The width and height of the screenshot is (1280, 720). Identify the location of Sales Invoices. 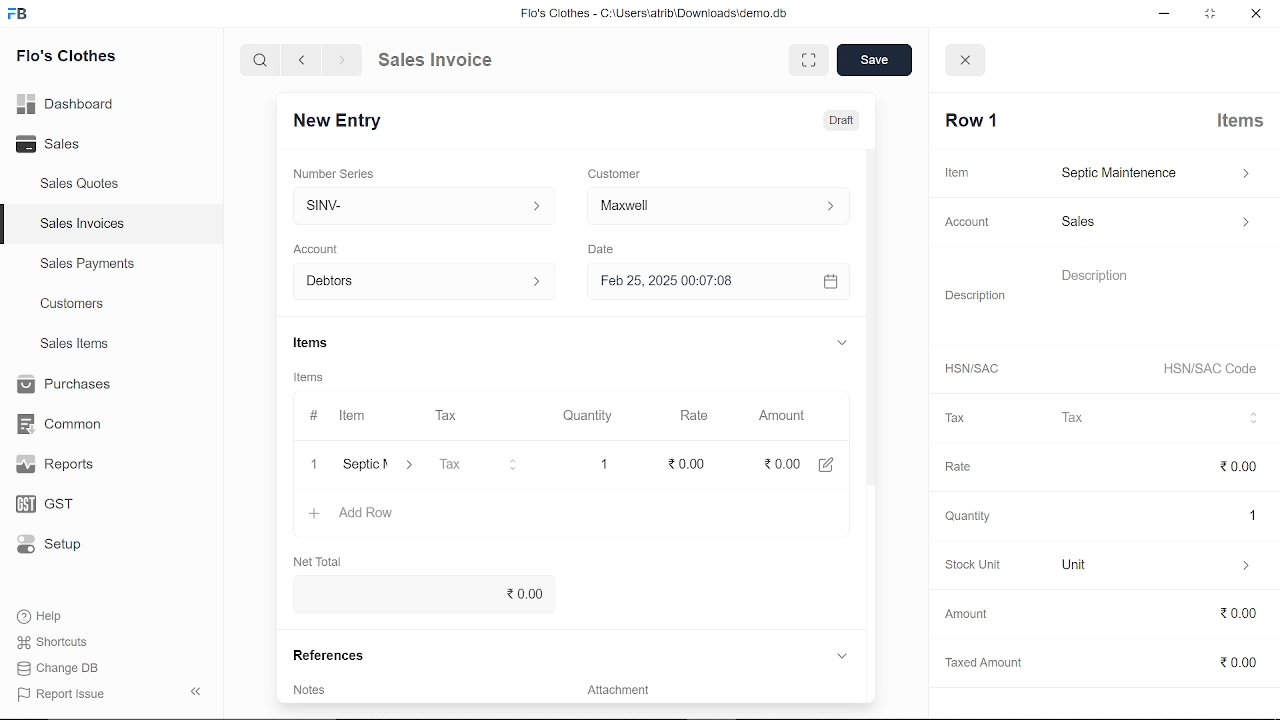
(82, 224).